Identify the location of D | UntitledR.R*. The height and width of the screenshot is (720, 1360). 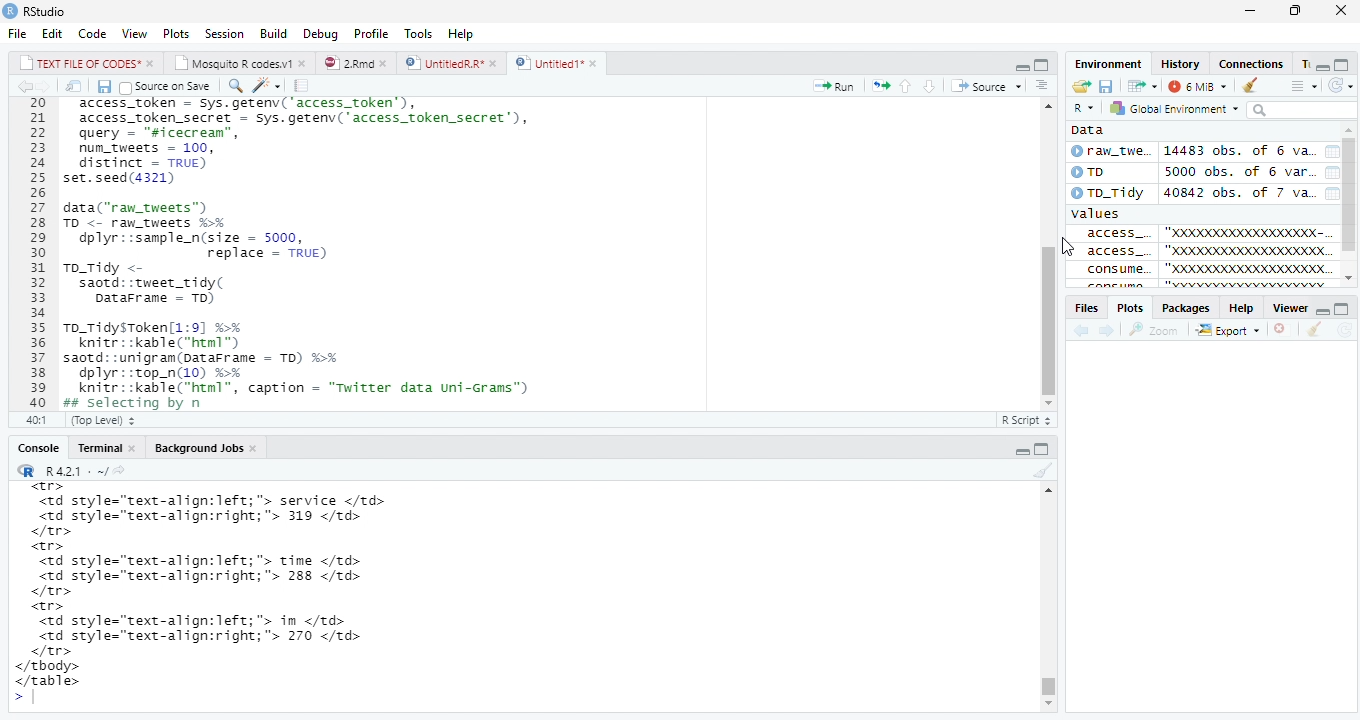
(448, 63).